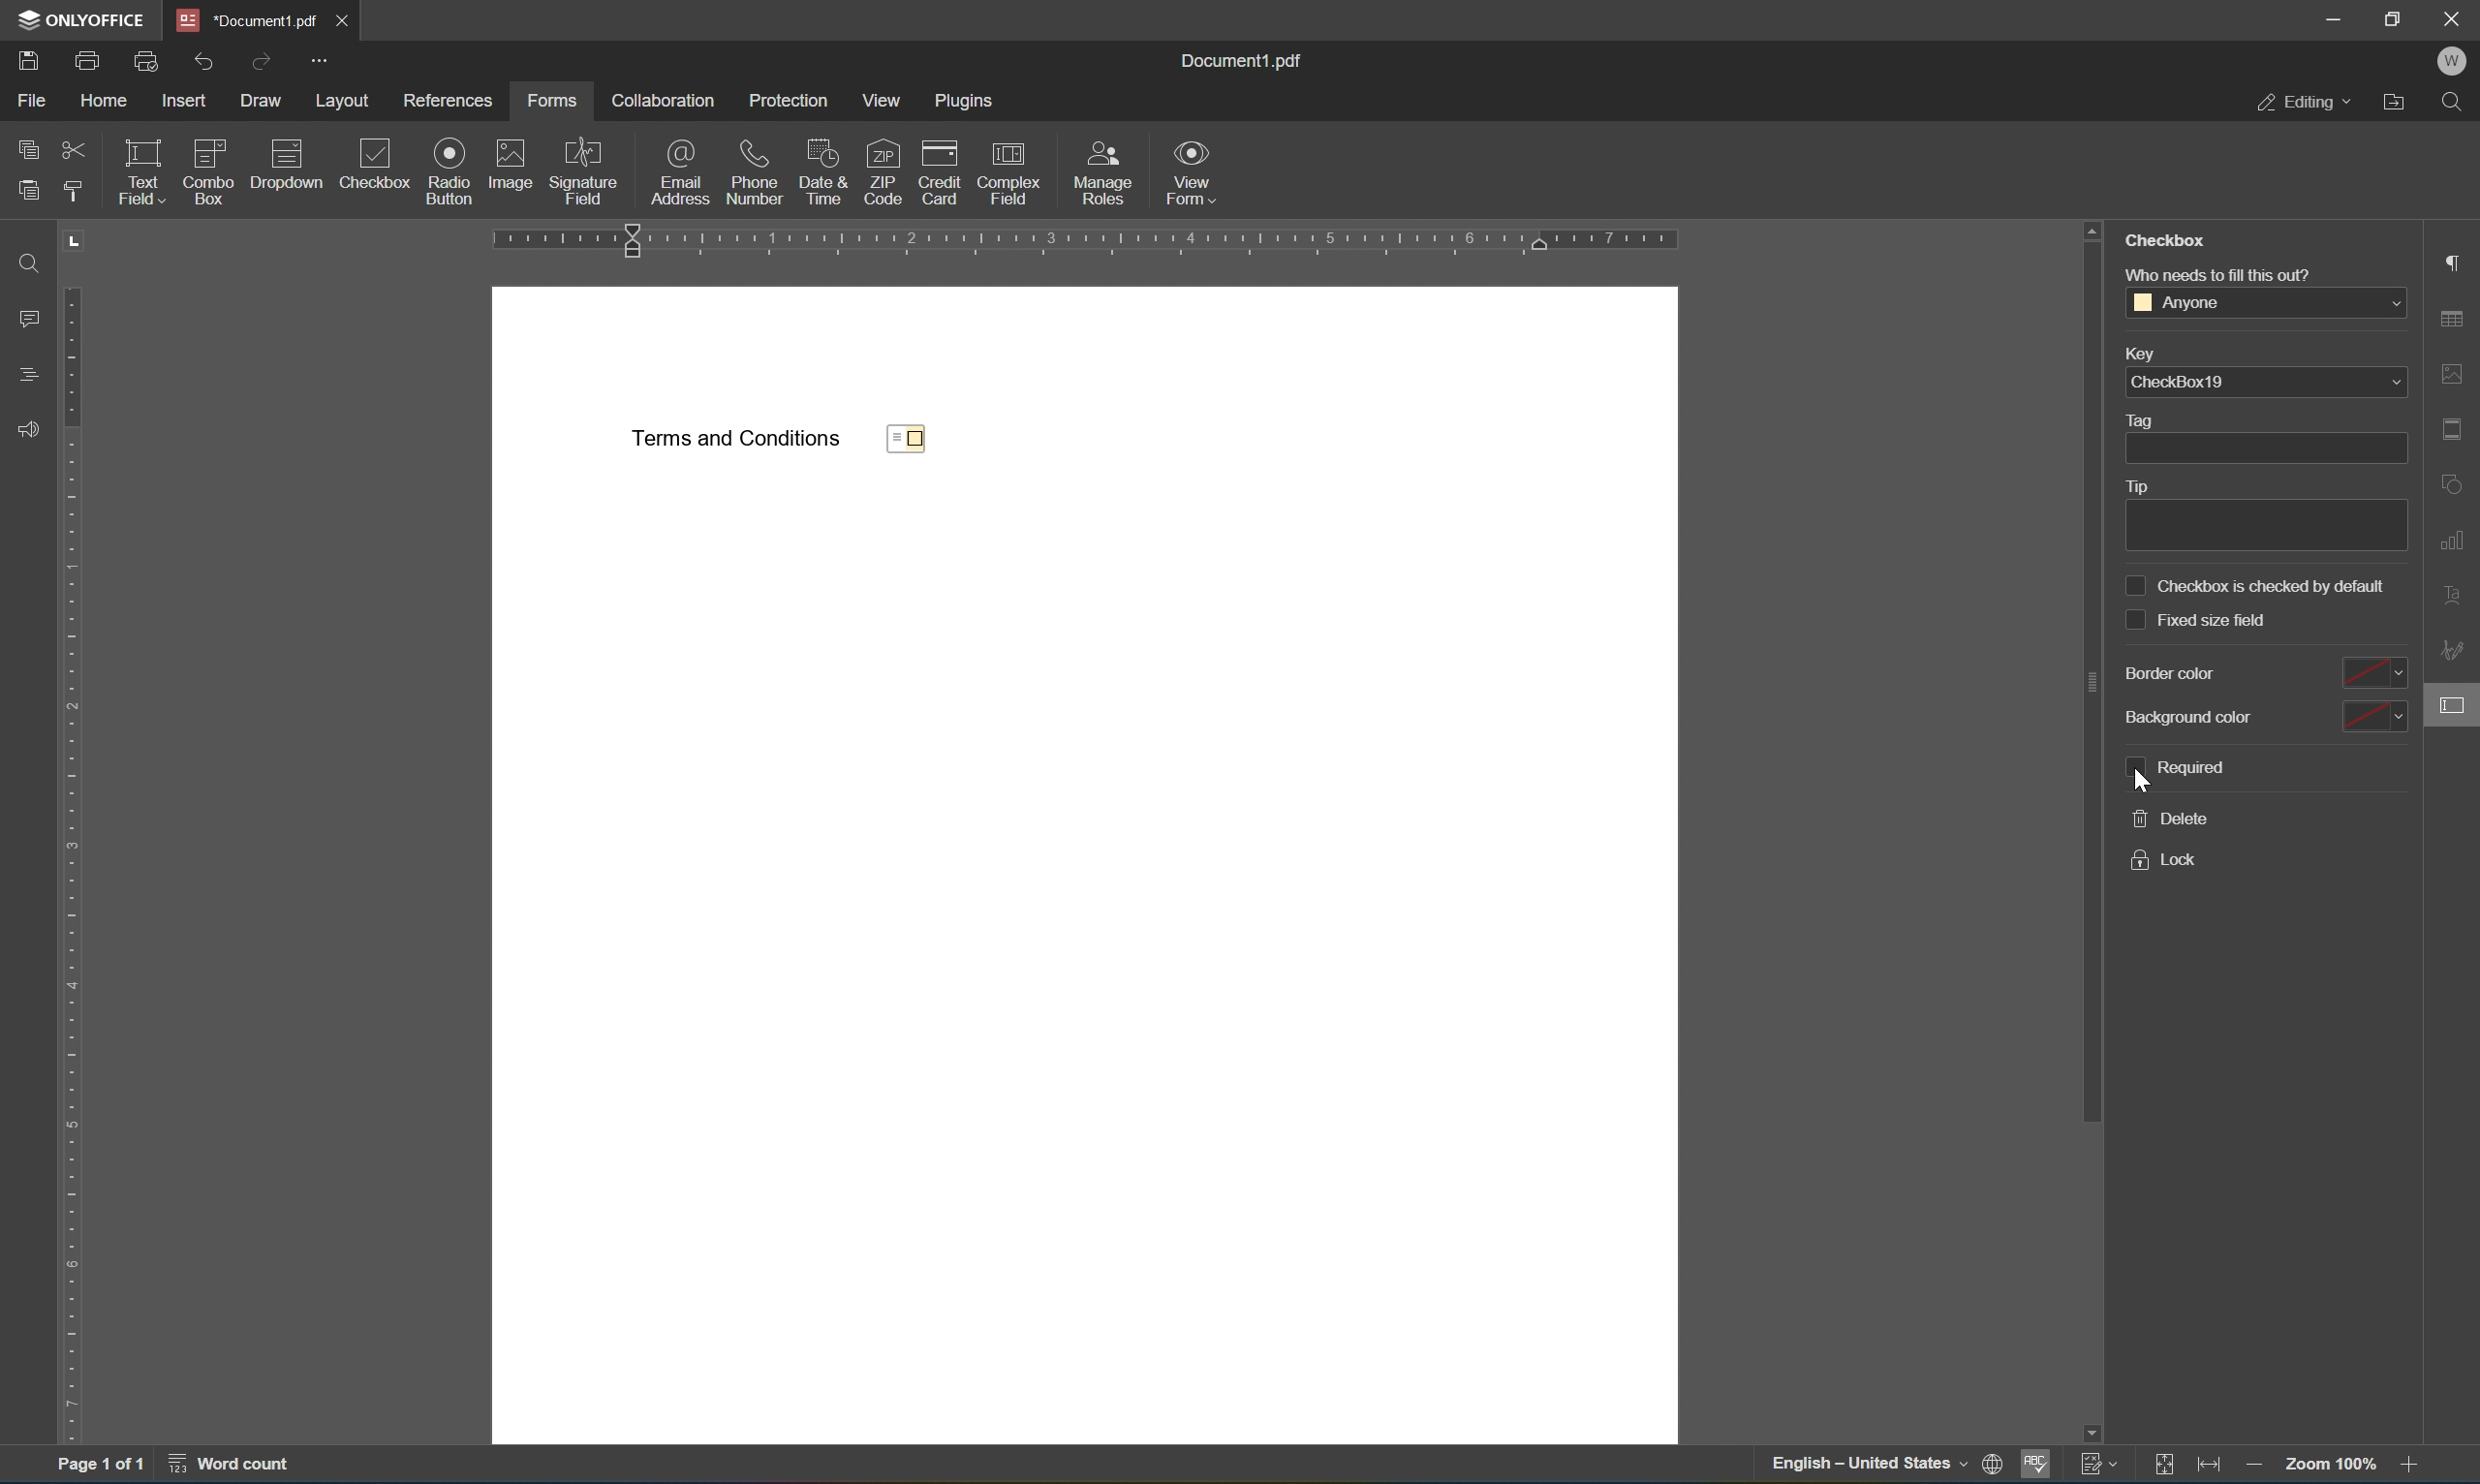 The image size is (2480, 1484). What do you see at coordinates (211, 63) in the screenshot?
I see `undo` at bounding box center [211, 63].